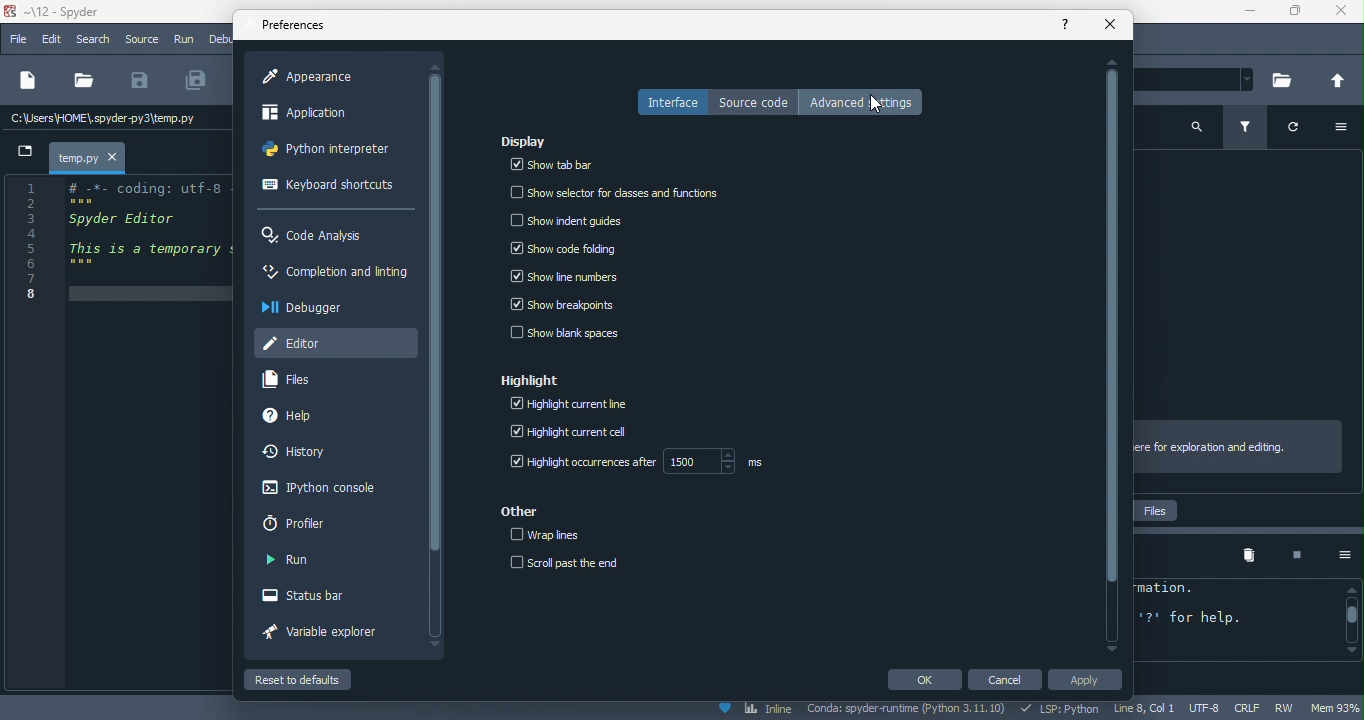  Describe the element at coordinates (923, 679) in the screenshot. I see `ok` at that location.